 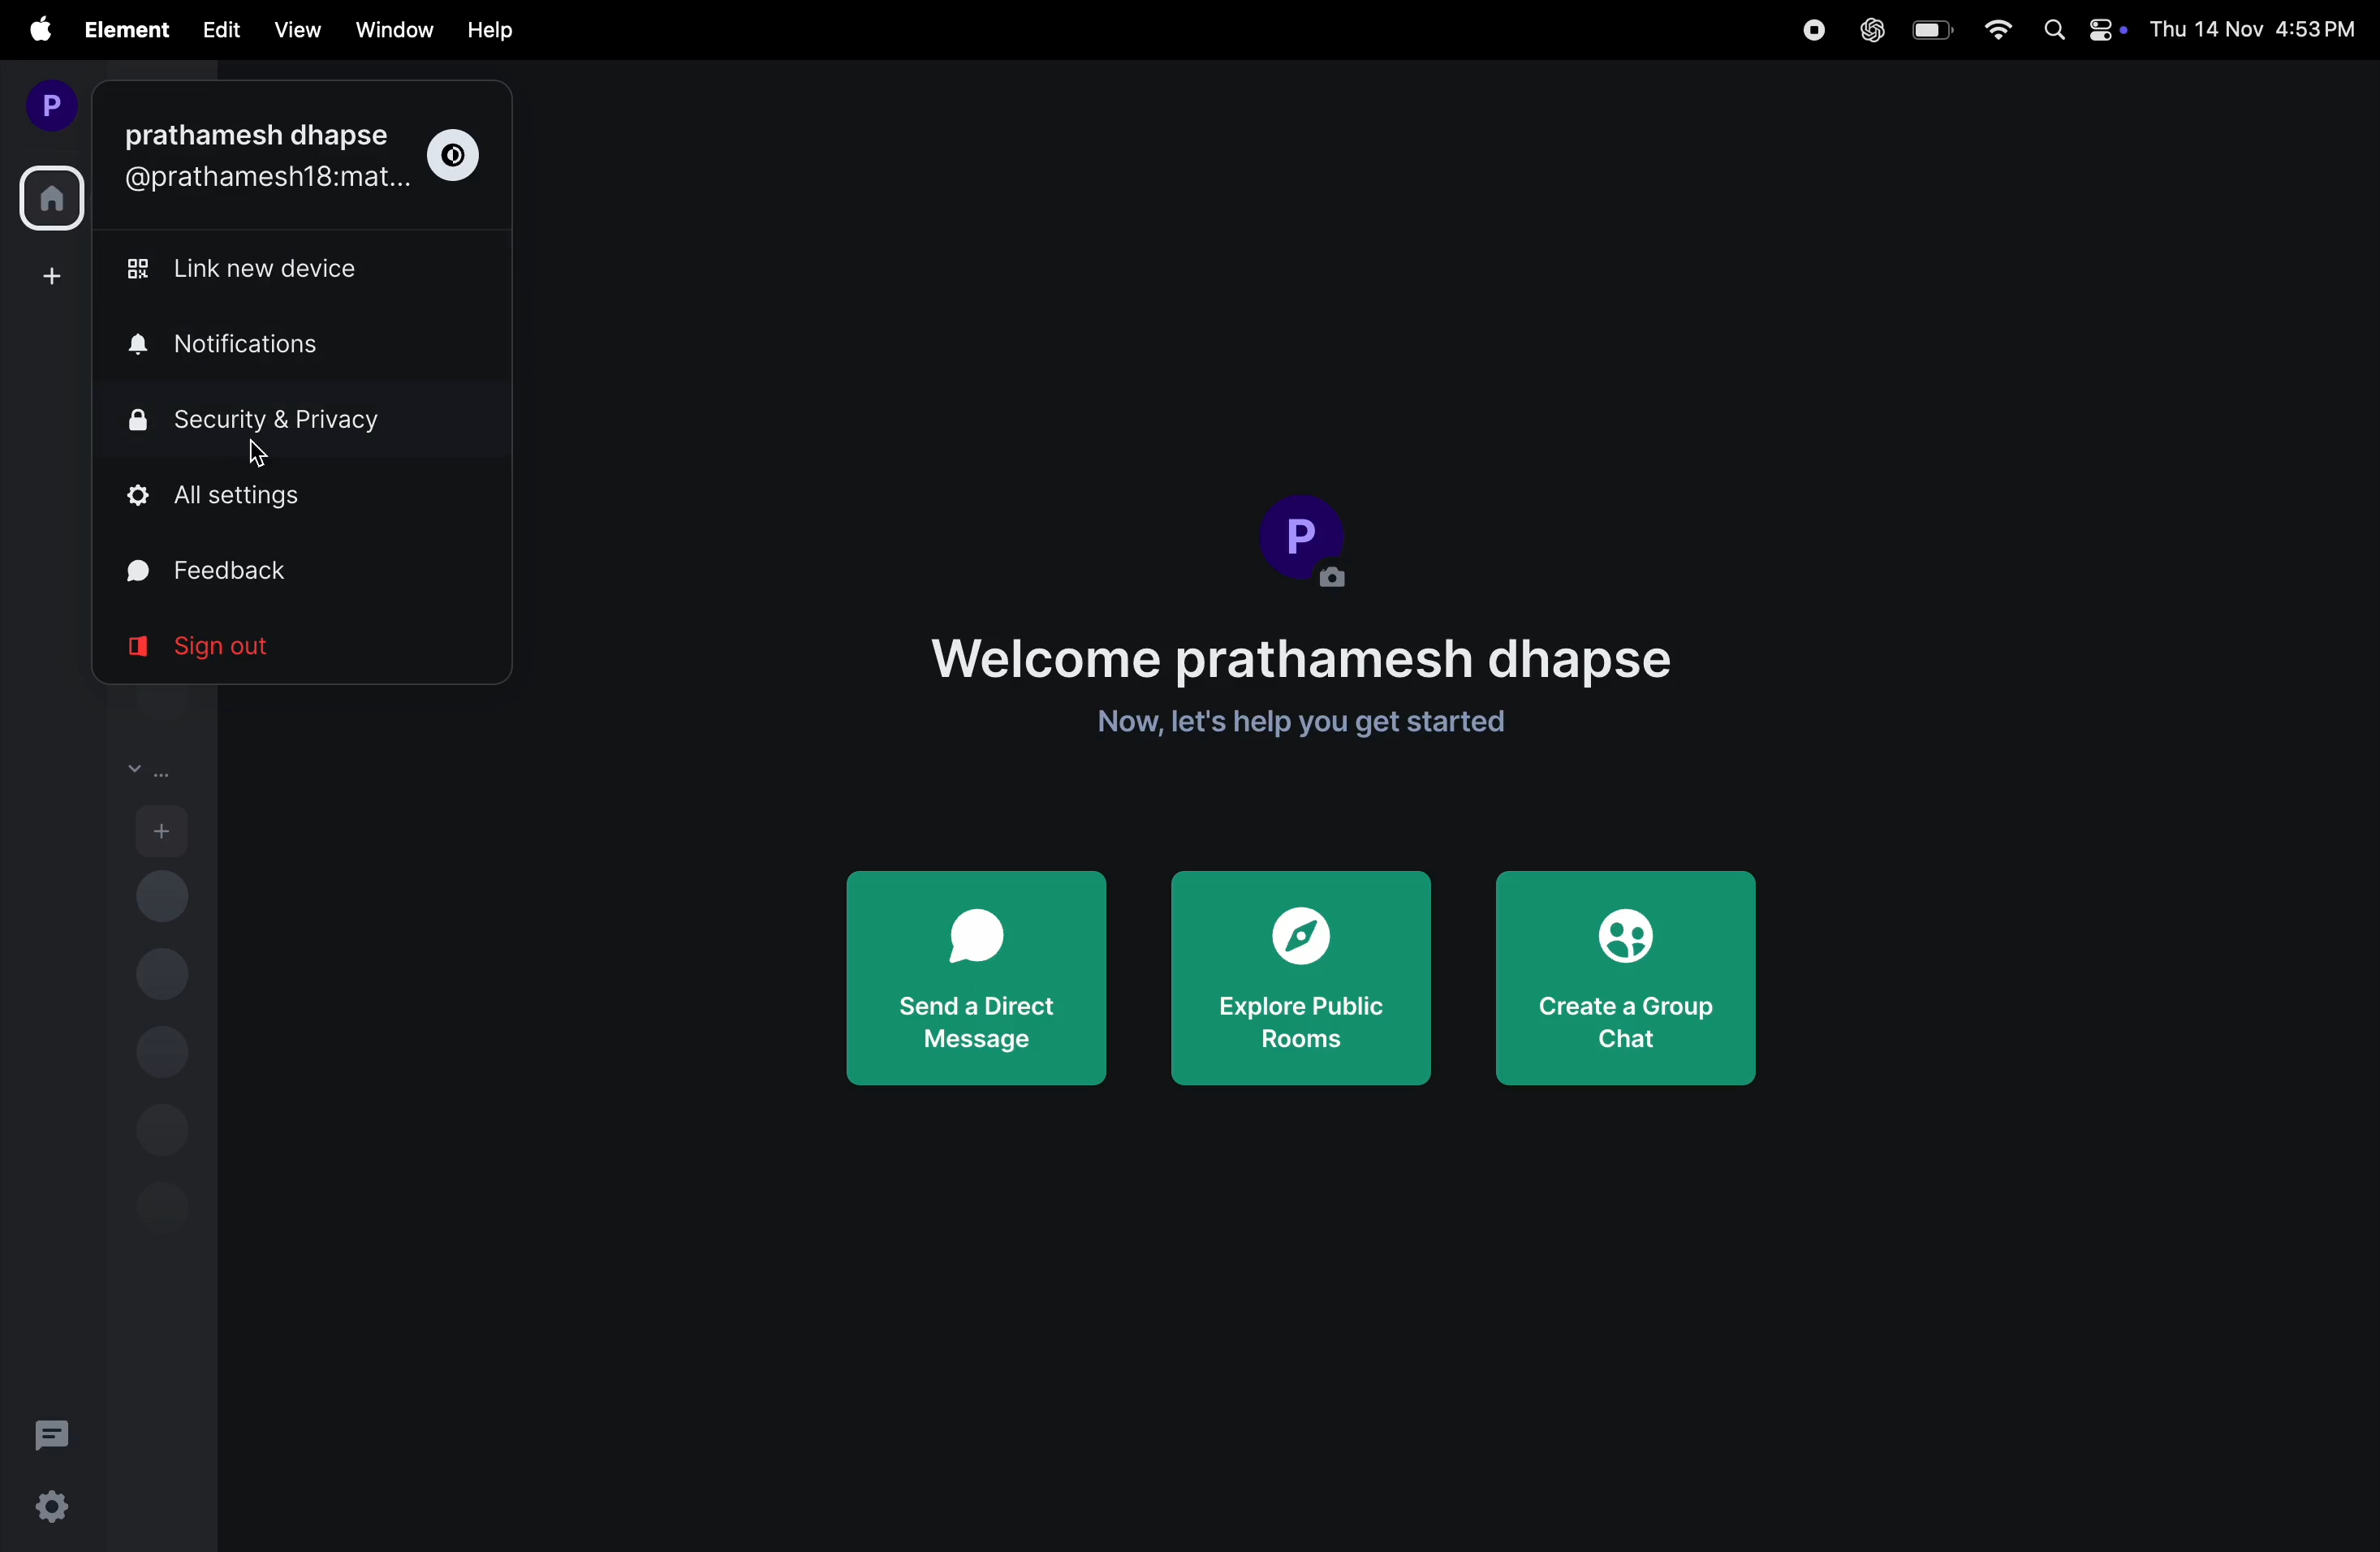 I want to click on apple menu, so click(x=35, y=29).